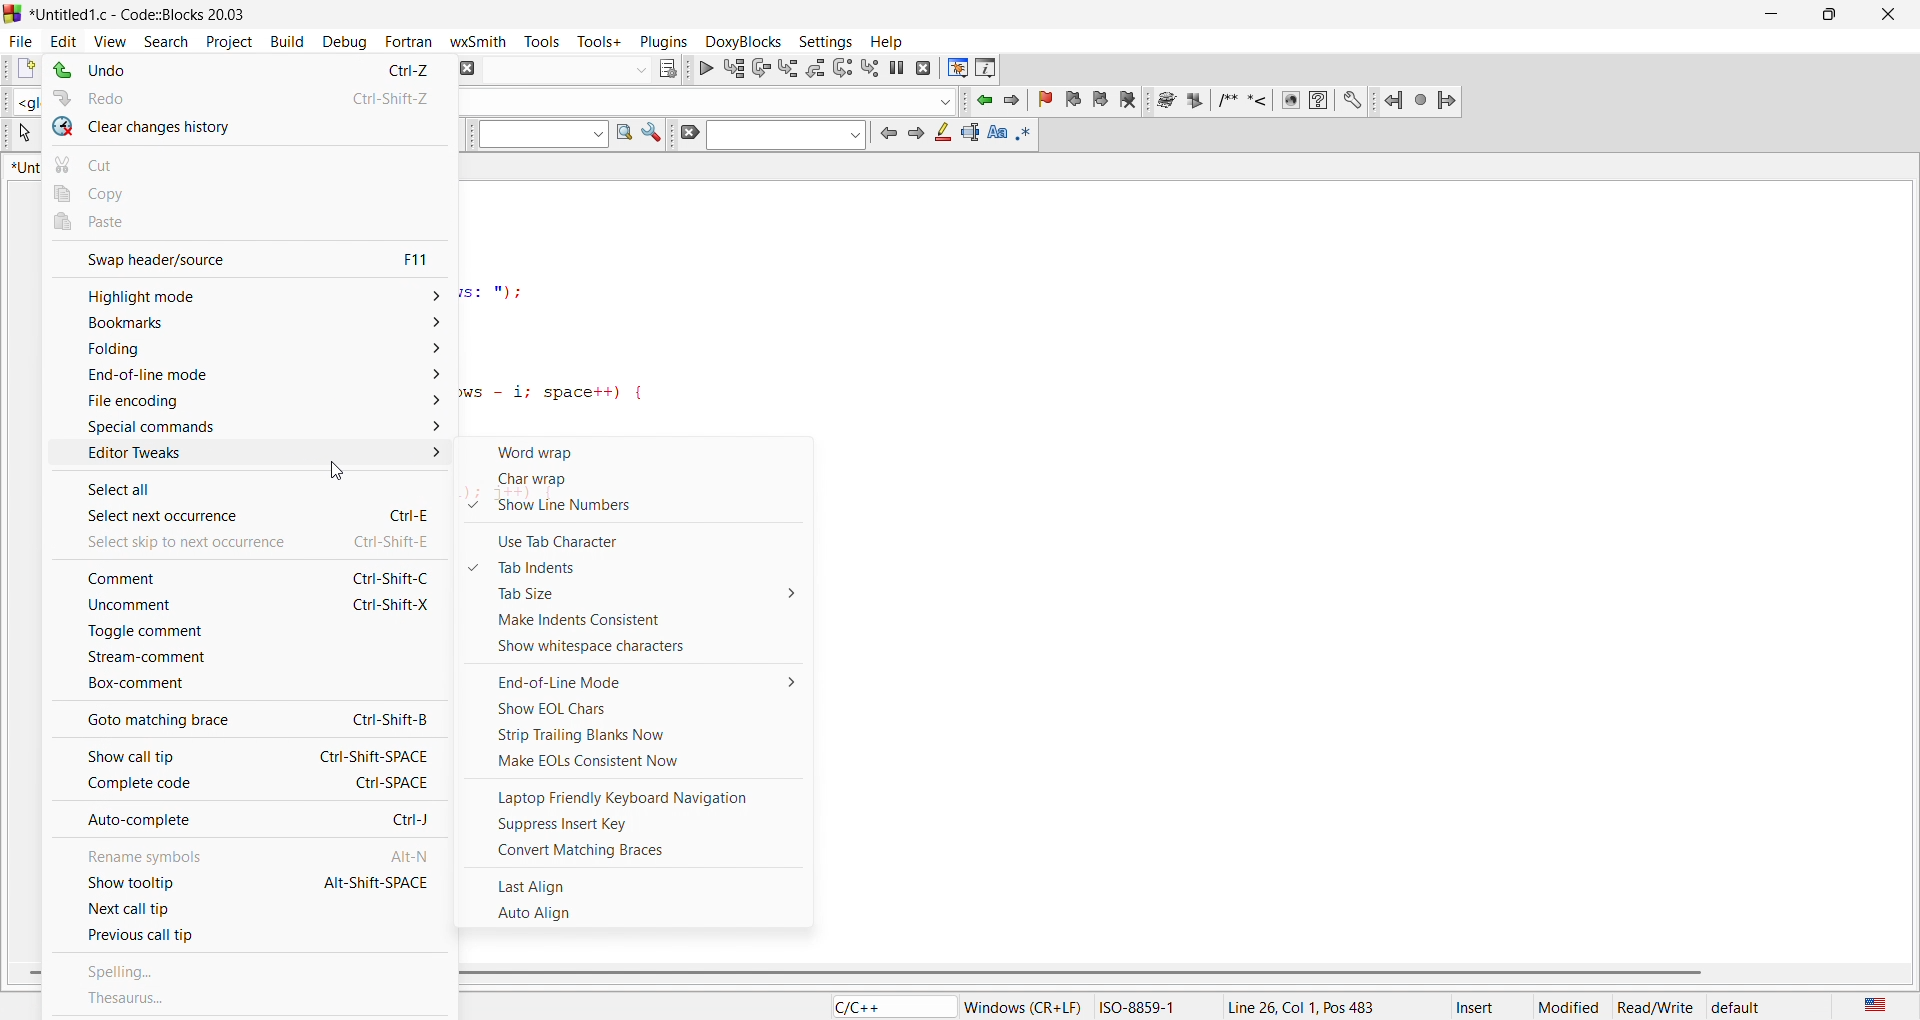 The height and width of the screenshot is (1020, 1920). Describe the element at coordinates (639, 762) in the screenshot. I see `make eol consistent now` at that location.